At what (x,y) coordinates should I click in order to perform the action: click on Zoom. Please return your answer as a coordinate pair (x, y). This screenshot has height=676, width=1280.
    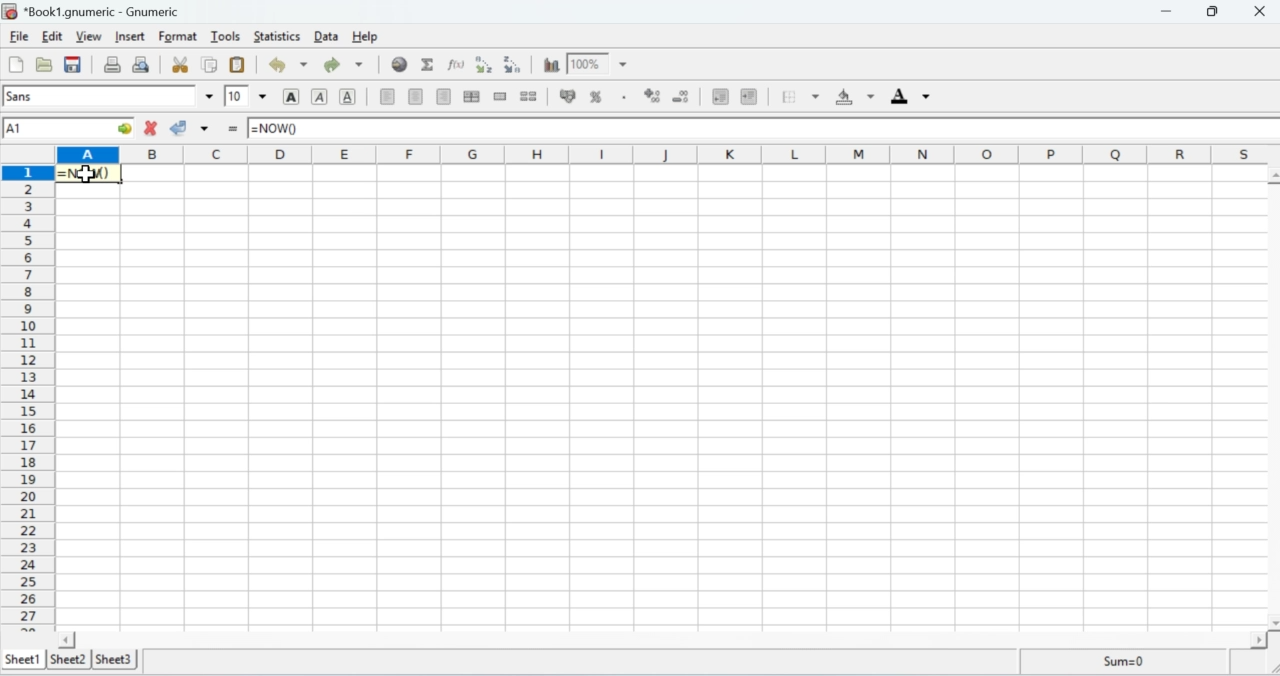
    Looking at the image, I should click on (600, 63).